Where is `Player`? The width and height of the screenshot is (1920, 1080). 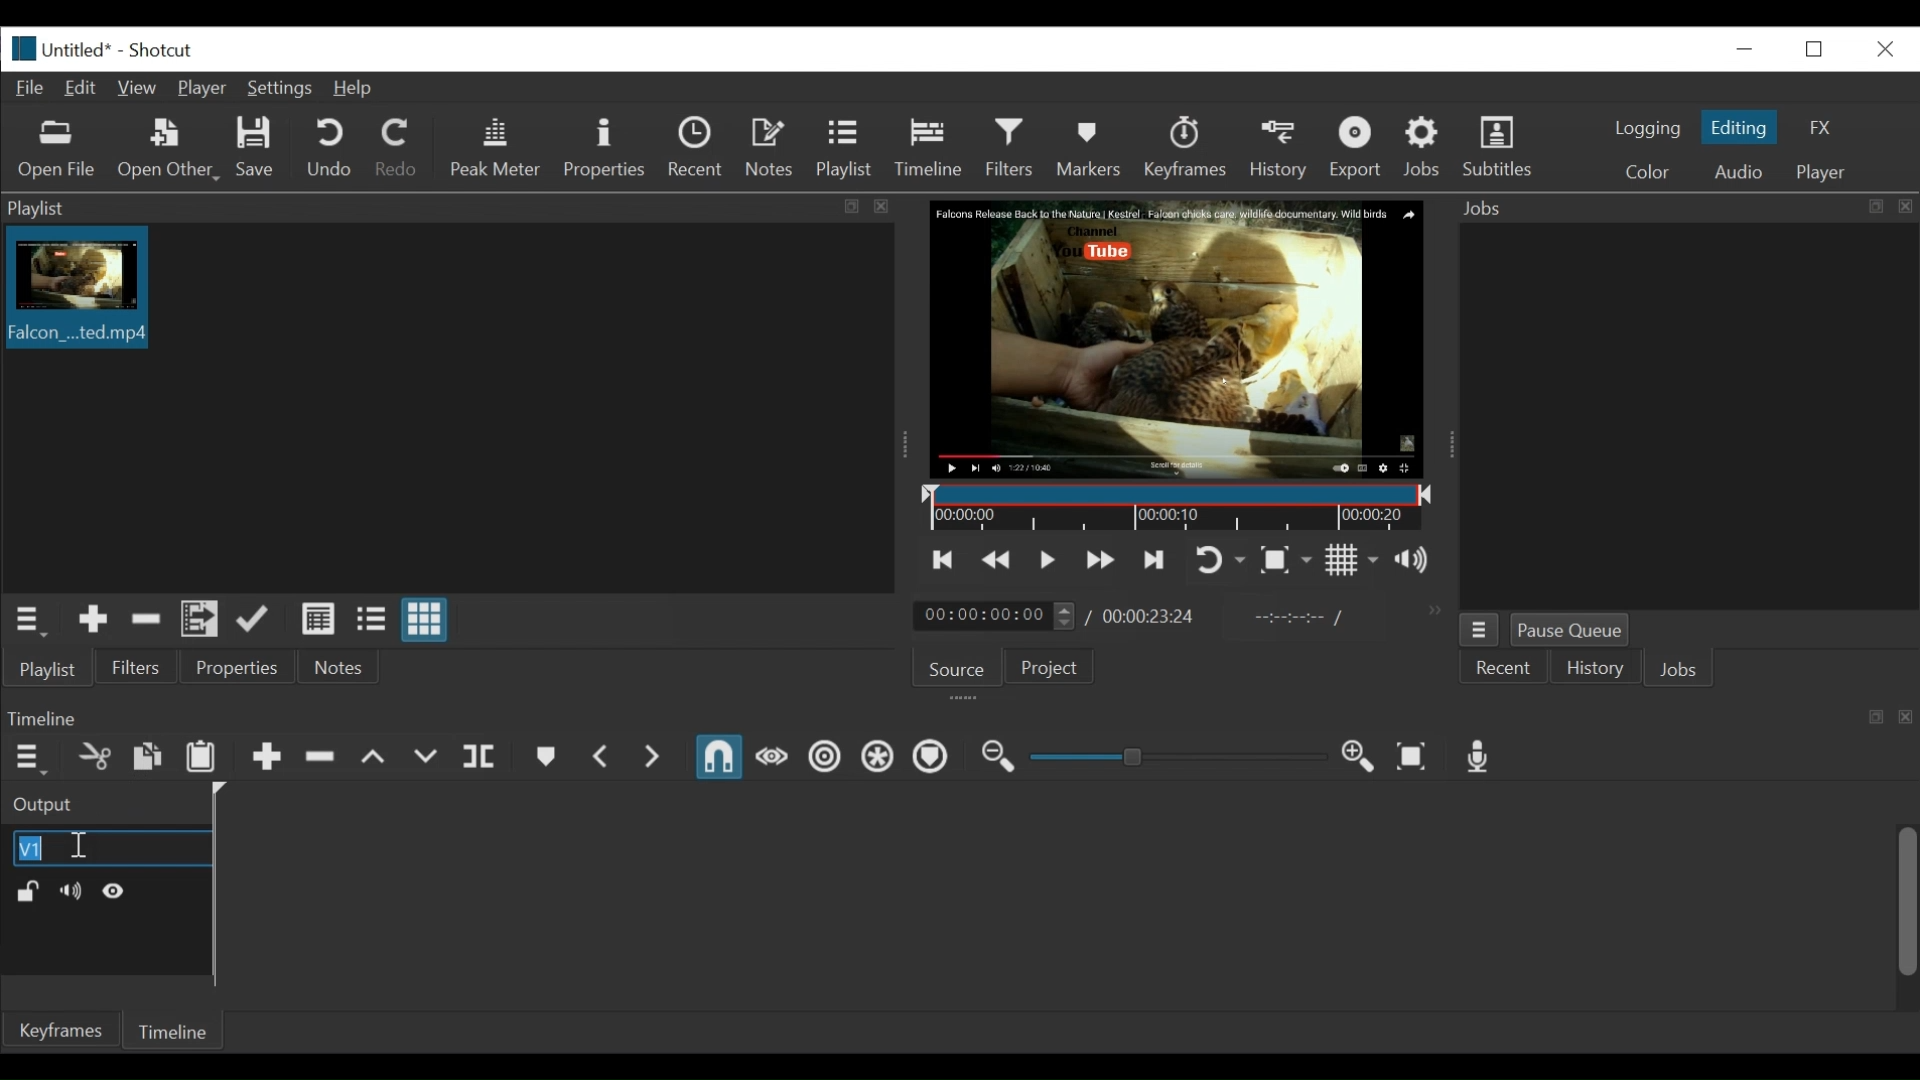
Player is located at coordinates (1821, 171).